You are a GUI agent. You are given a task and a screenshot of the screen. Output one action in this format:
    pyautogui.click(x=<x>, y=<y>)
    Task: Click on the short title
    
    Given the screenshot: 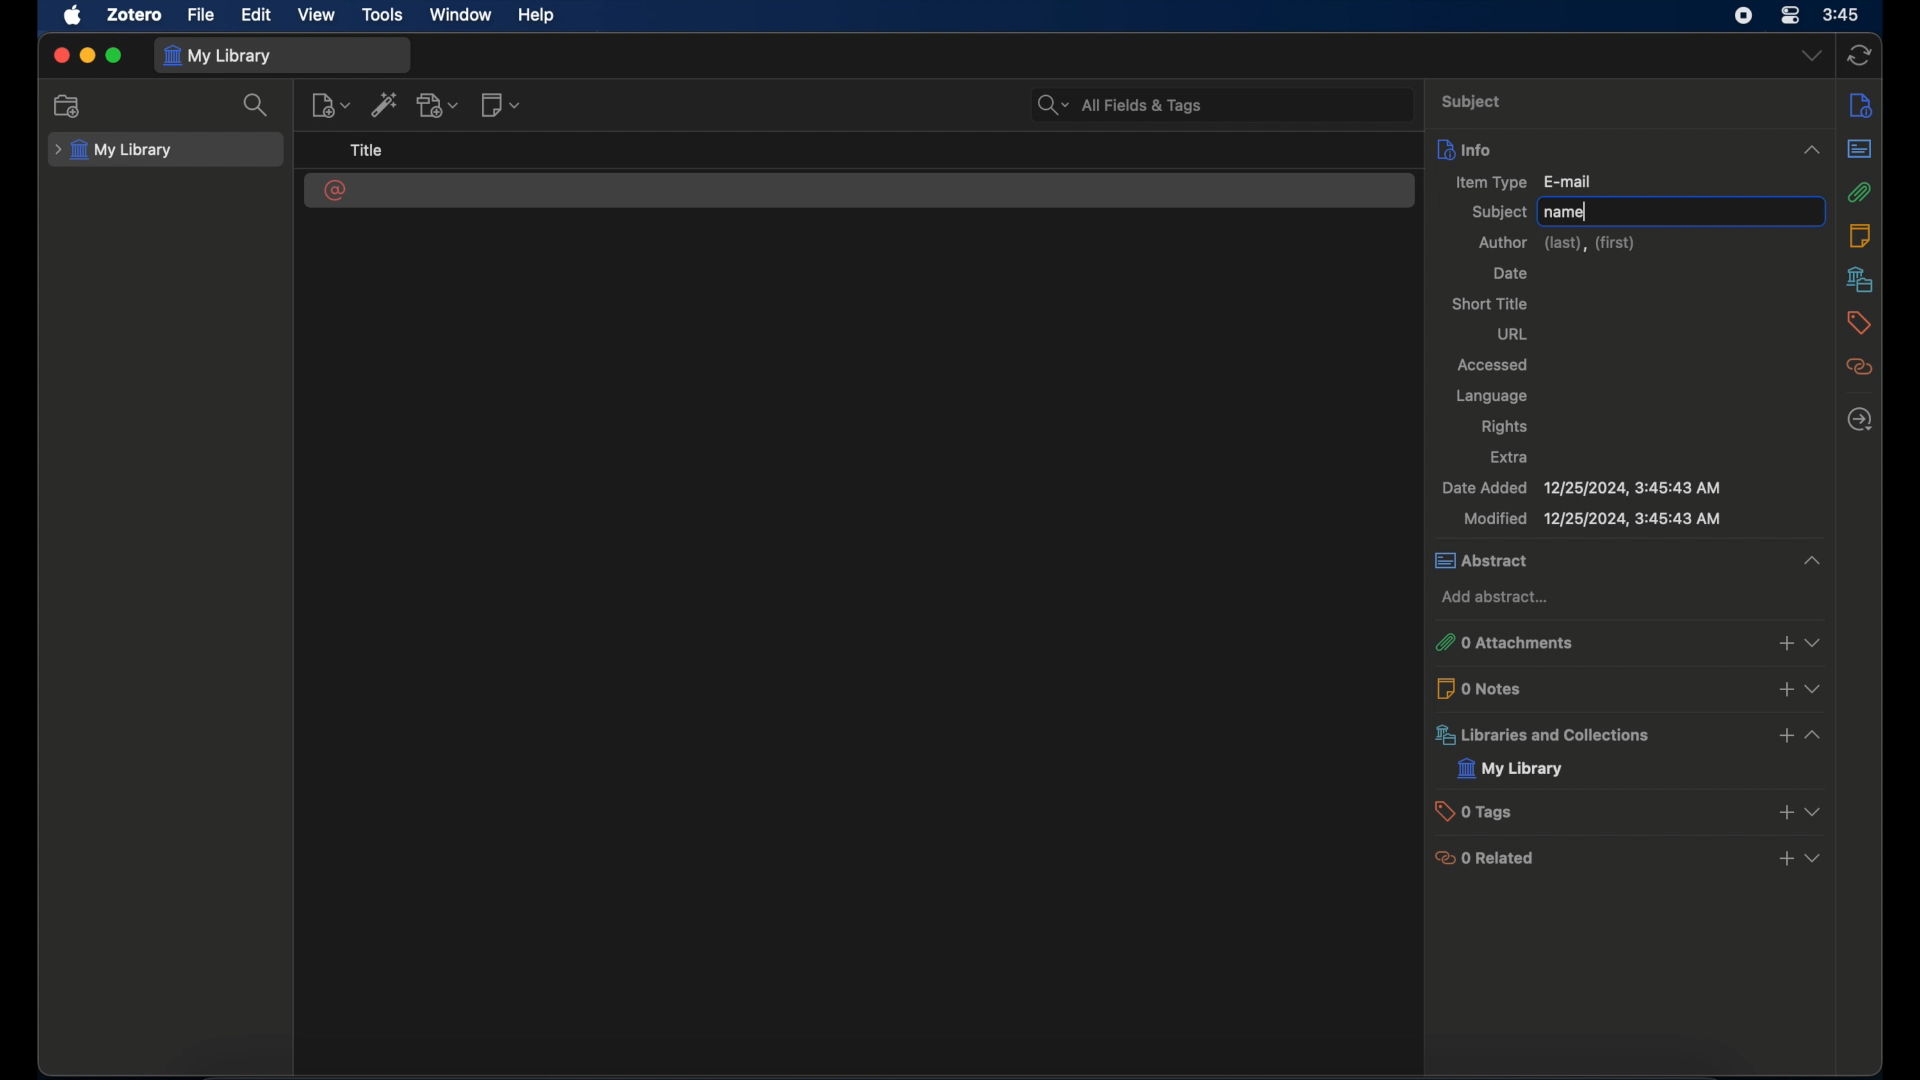 What is the action you would take?
    pyautogui.click(x=1490, y=303)
    